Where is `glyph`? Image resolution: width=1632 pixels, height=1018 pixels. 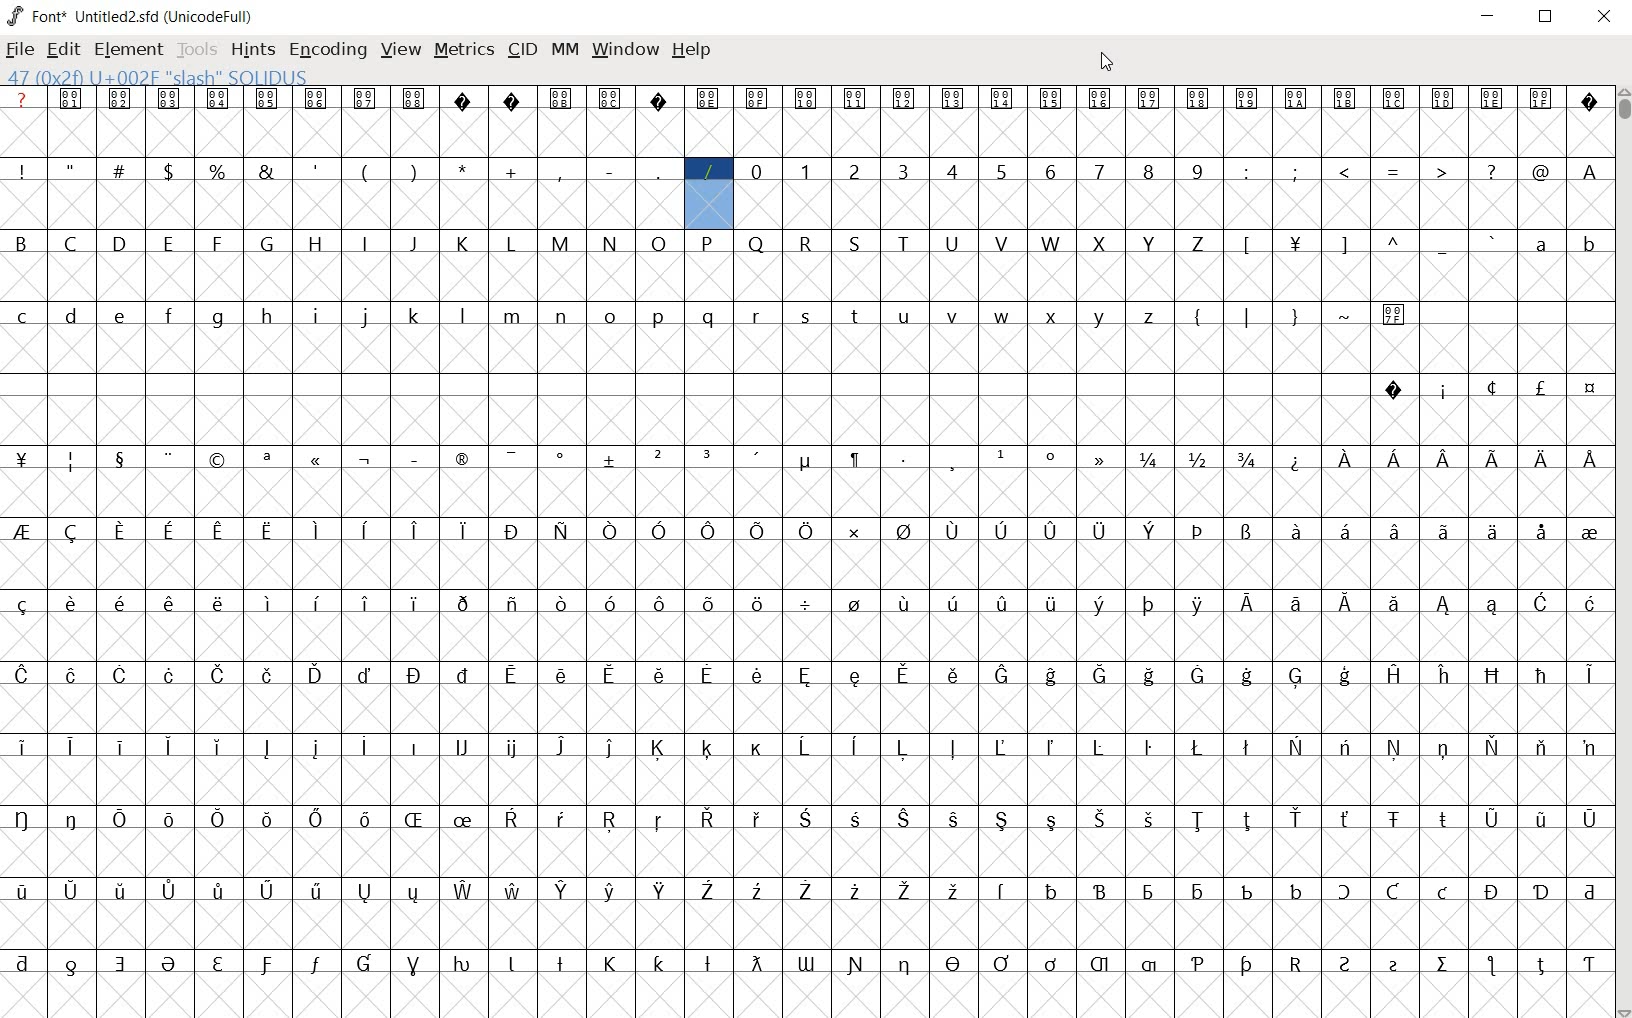 glyph is located at coordinates (71, 98).